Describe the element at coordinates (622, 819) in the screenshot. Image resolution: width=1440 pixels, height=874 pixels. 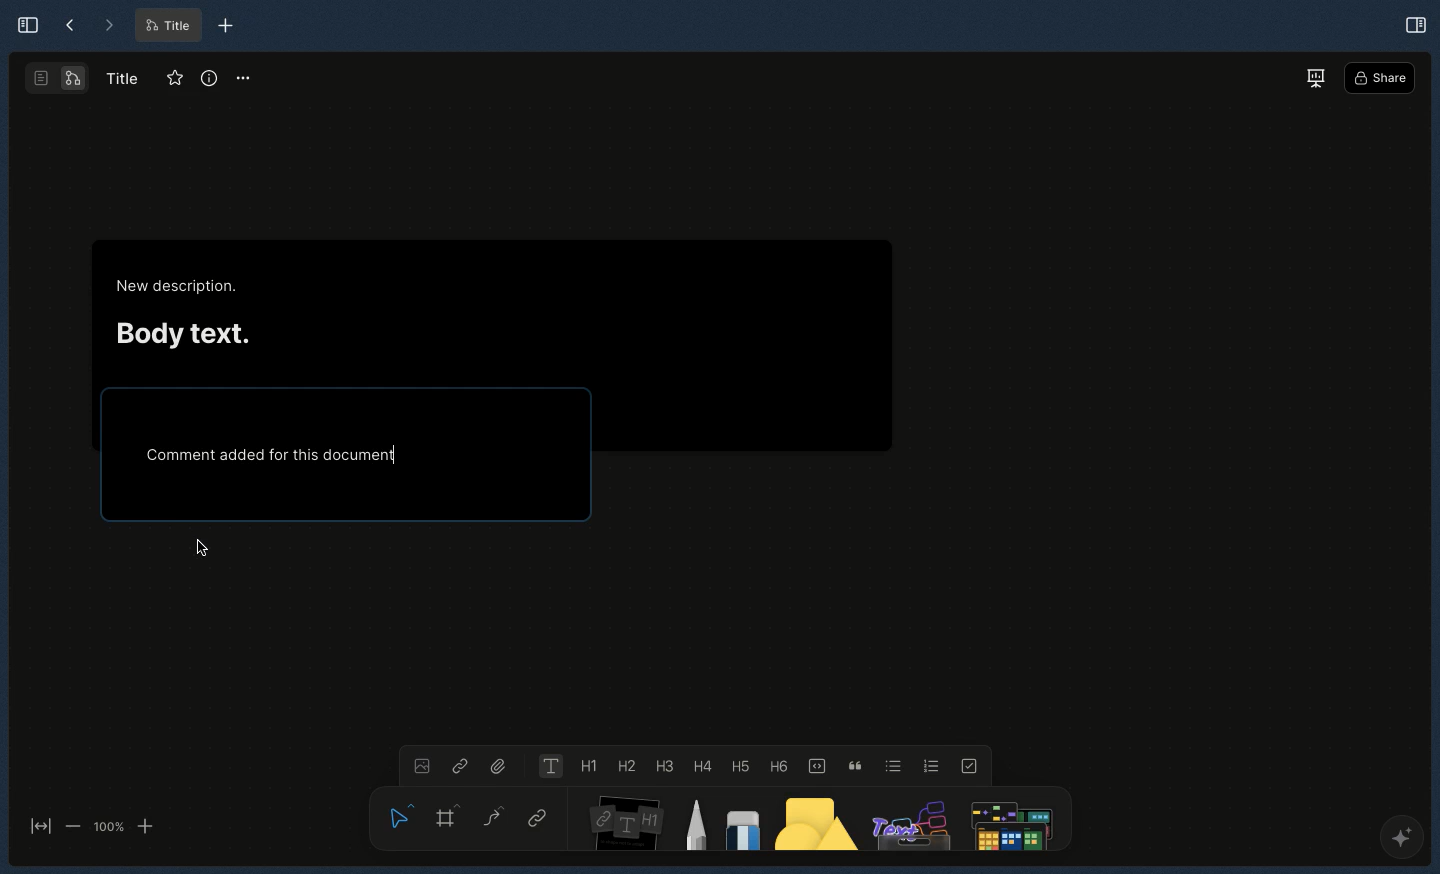
I see `Note` at that location.